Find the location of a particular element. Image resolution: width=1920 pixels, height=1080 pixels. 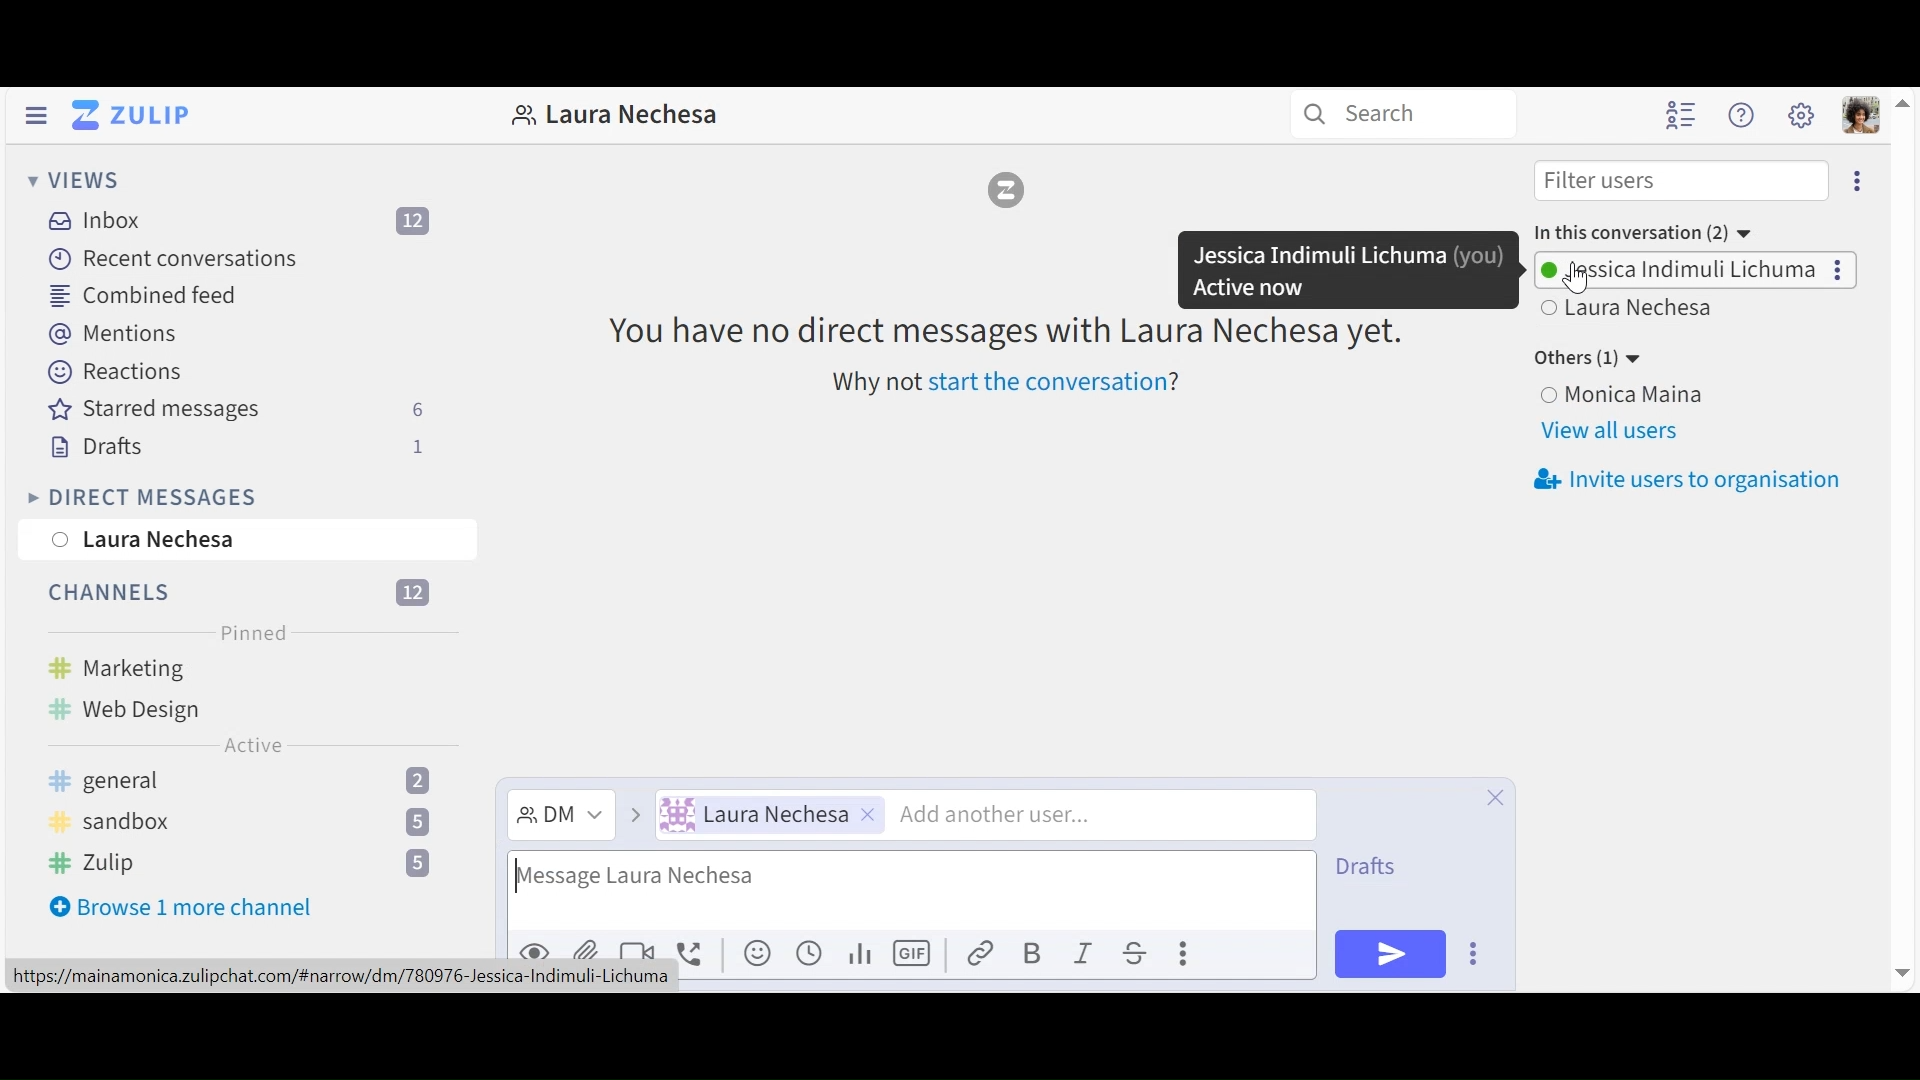

view all users is located at coordinates (1613, 434).